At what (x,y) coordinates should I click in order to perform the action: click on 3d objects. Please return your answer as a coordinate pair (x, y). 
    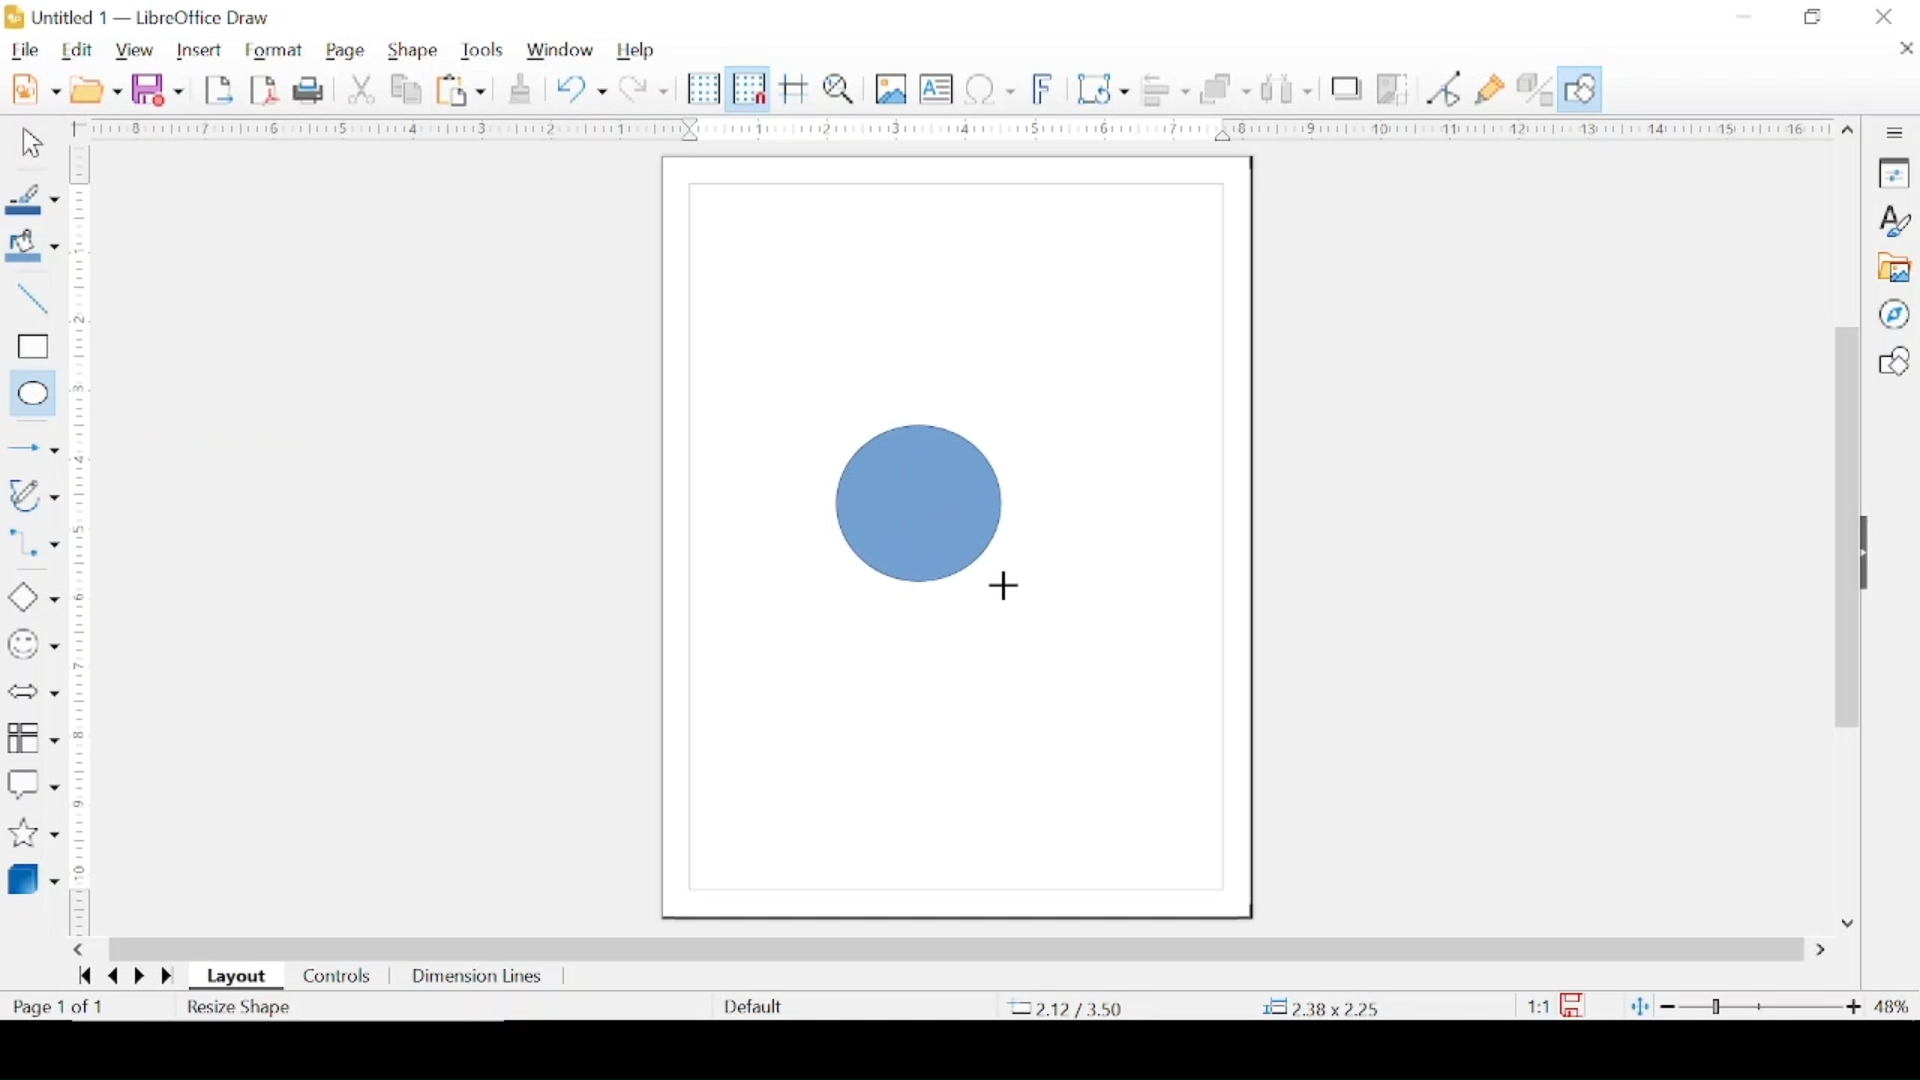
    Looking at the image, I should click on (37, 878).